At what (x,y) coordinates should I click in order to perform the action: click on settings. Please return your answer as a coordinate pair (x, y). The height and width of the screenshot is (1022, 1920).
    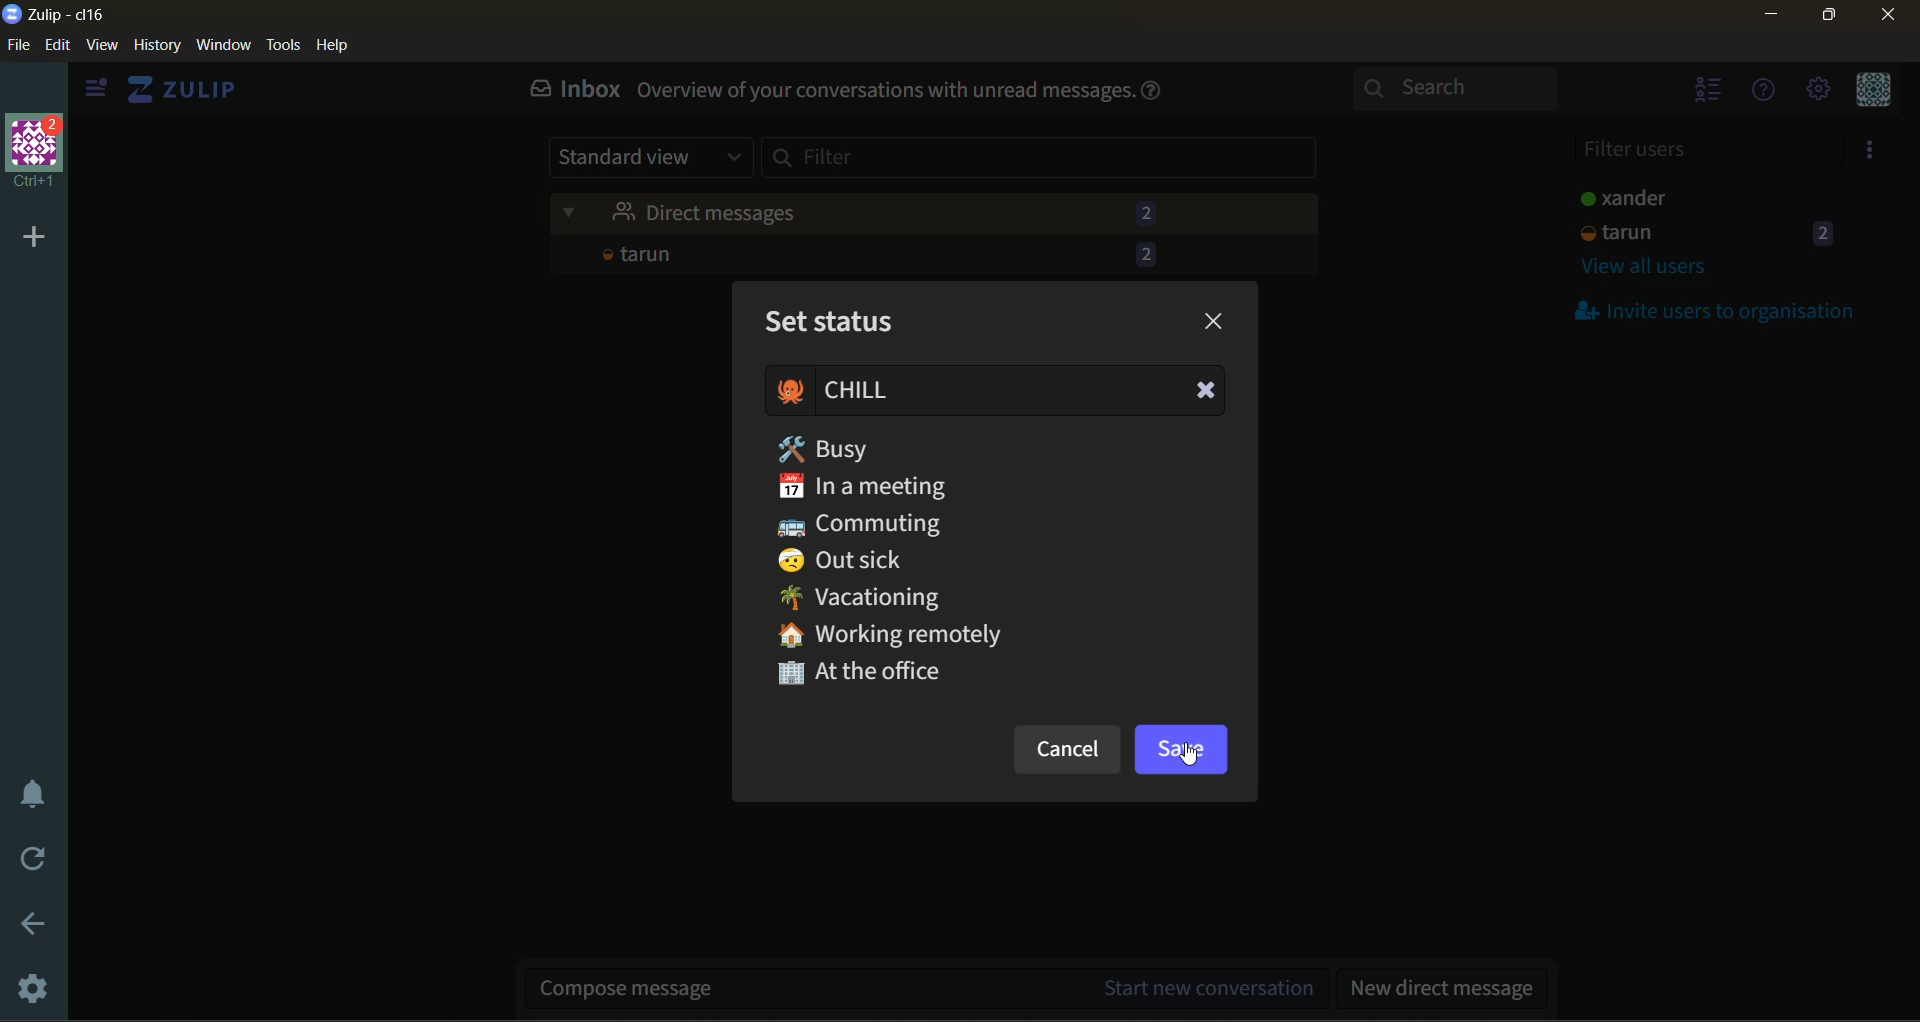
    Looking at the image, I should click on (32, 989).